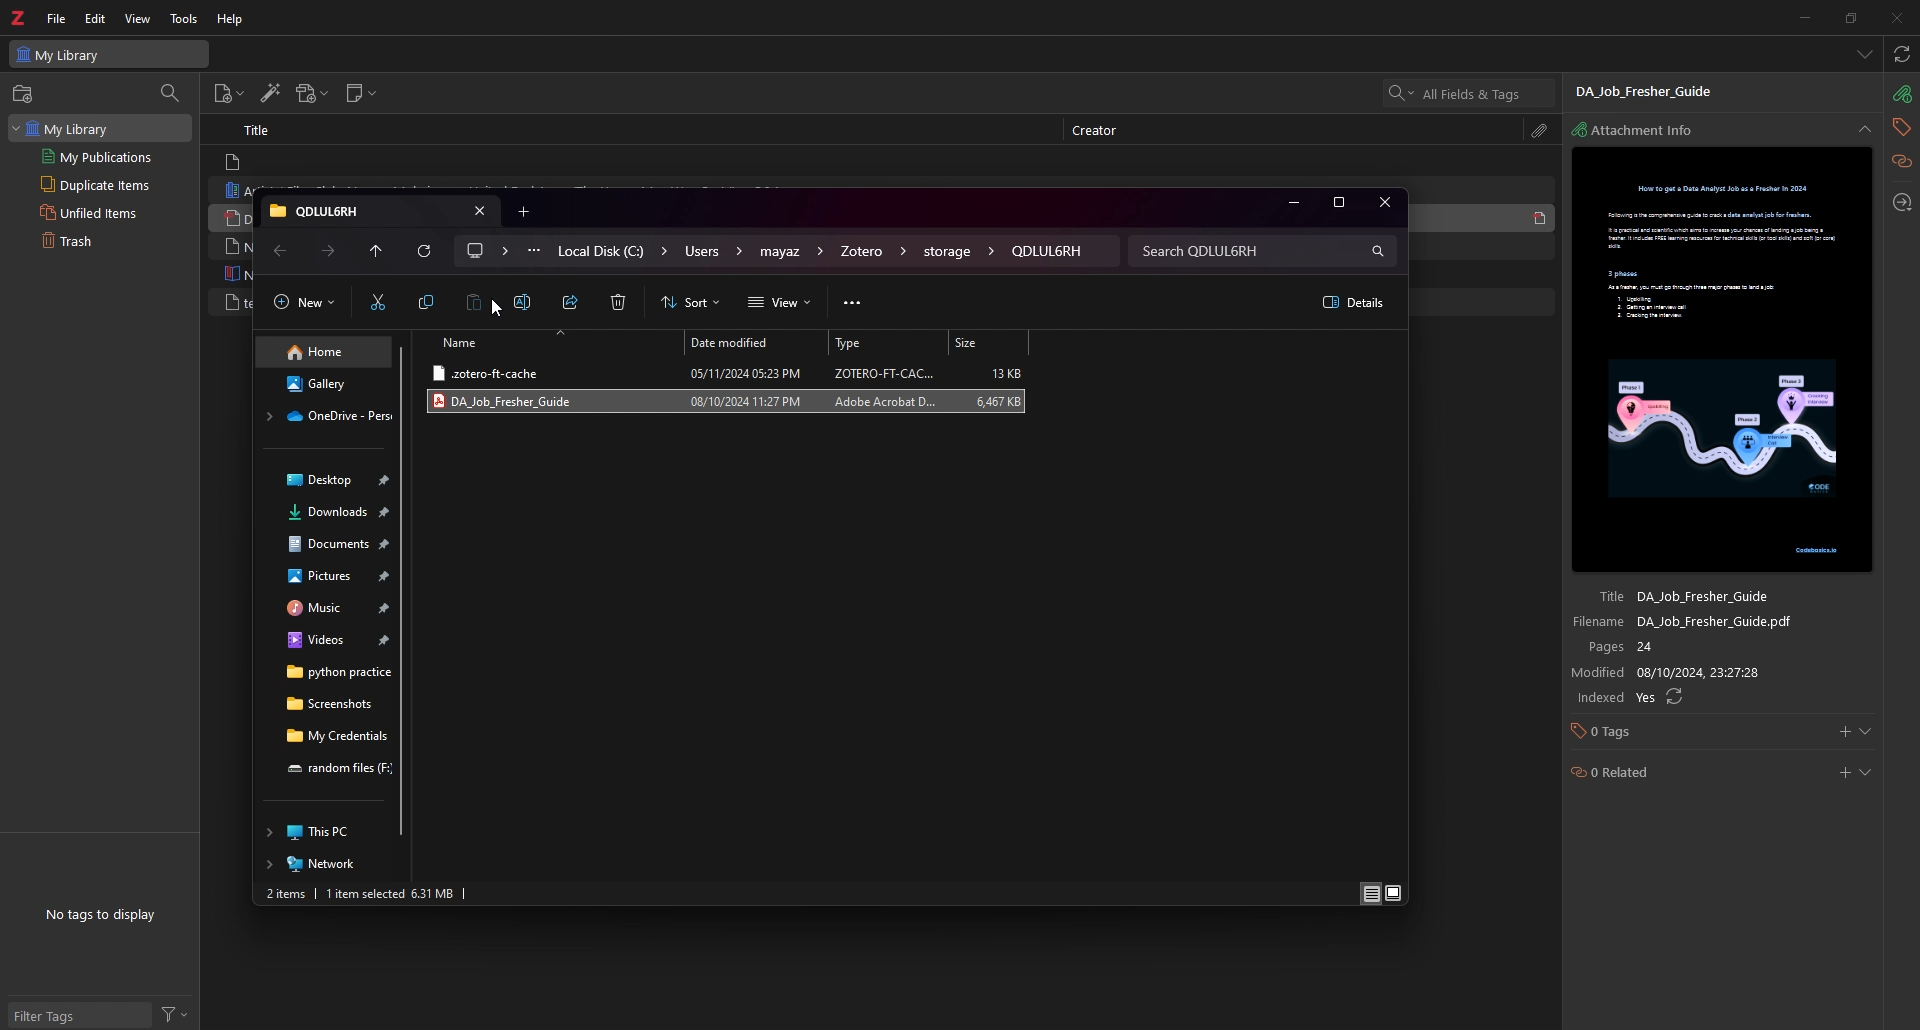 Image resolution: width=1920 pixels, height=1030 pixels. What do you see at coordinates (1049, 250) in the screenshot?
I see `folder` at bounding box center [1049, 250].